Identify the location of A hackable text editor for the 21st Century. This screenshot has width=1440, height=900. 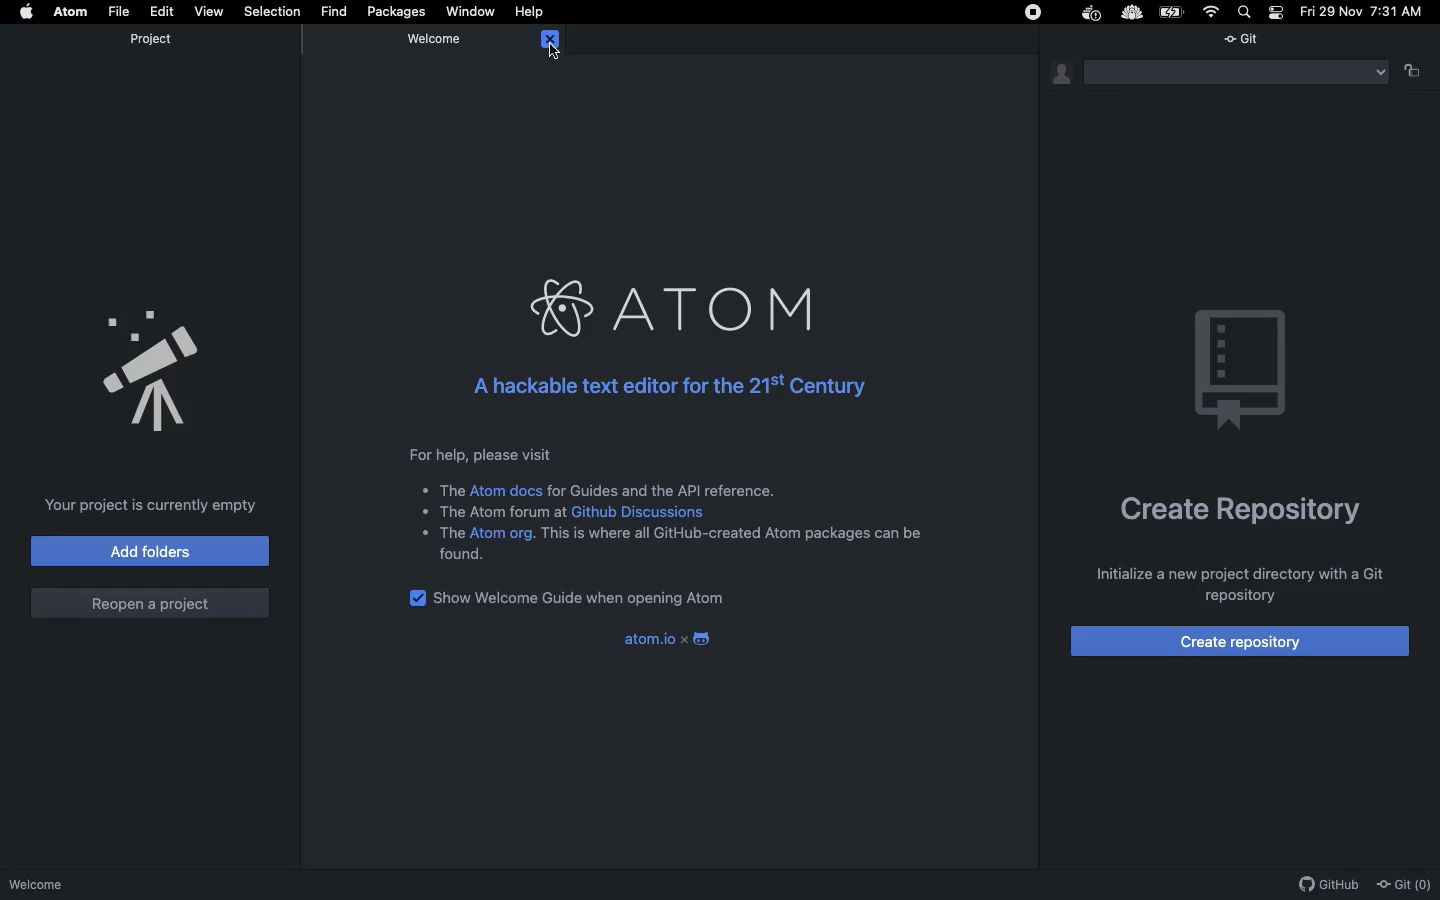
(669, 393).